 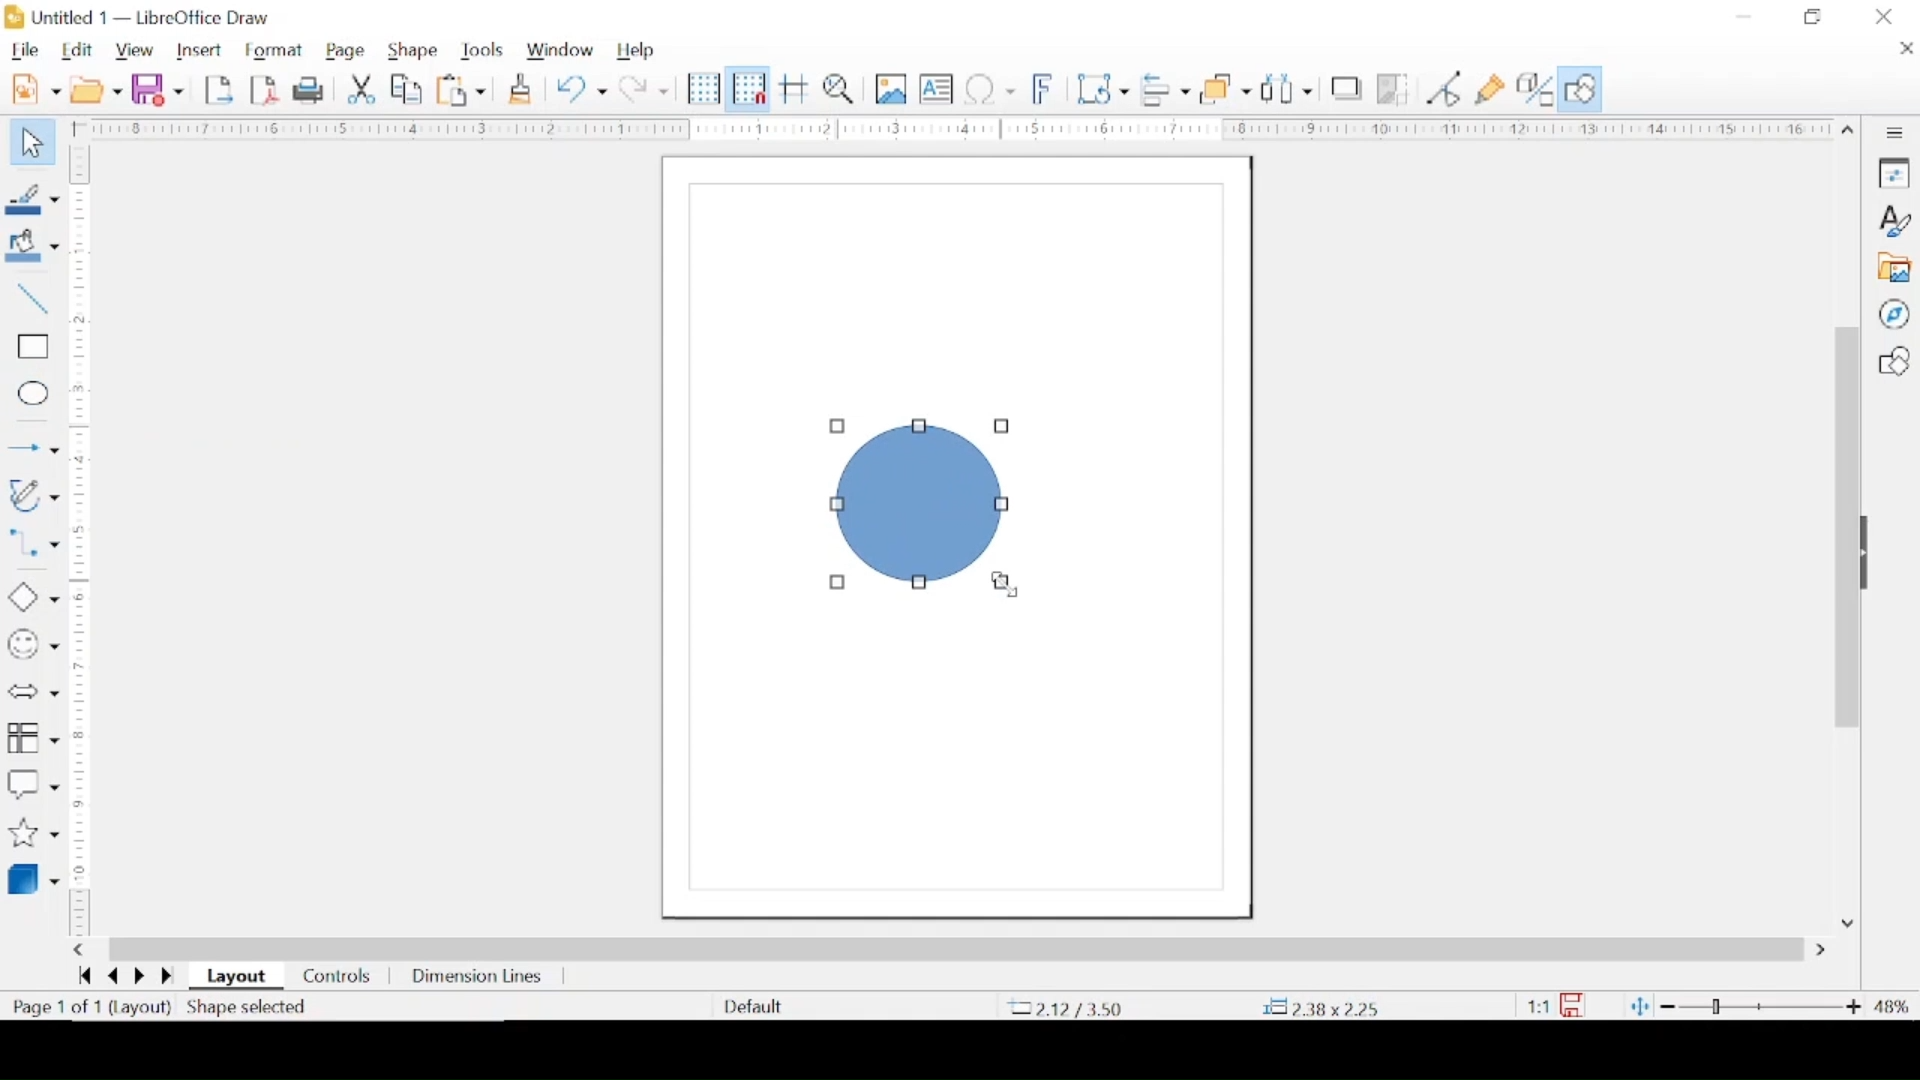 What do you see at coordinates (703, 89) in the screenshot?
I see `display grid` at bounding box center [703, 89].